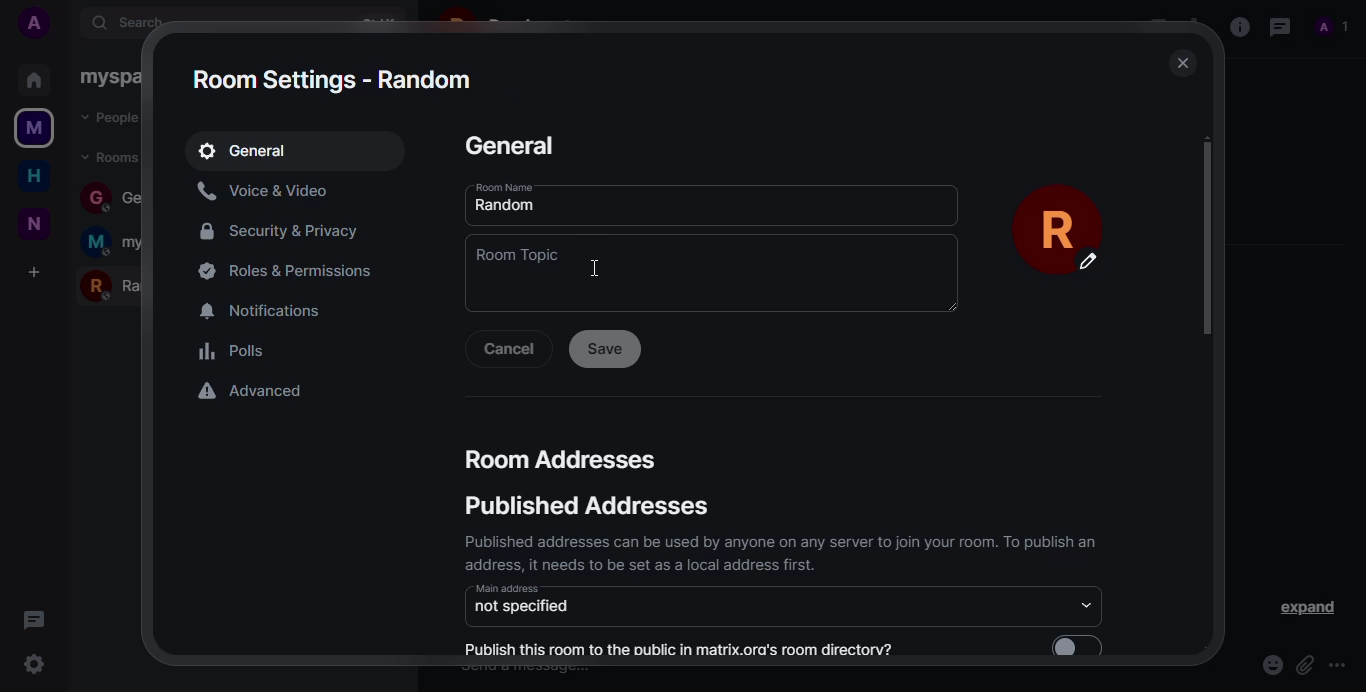 The height and width of the screenshot is (692, 1366). What do you see at coordinates (294, 270) in the screenshot?
I see `permissions` at bounding box center [294, 270].